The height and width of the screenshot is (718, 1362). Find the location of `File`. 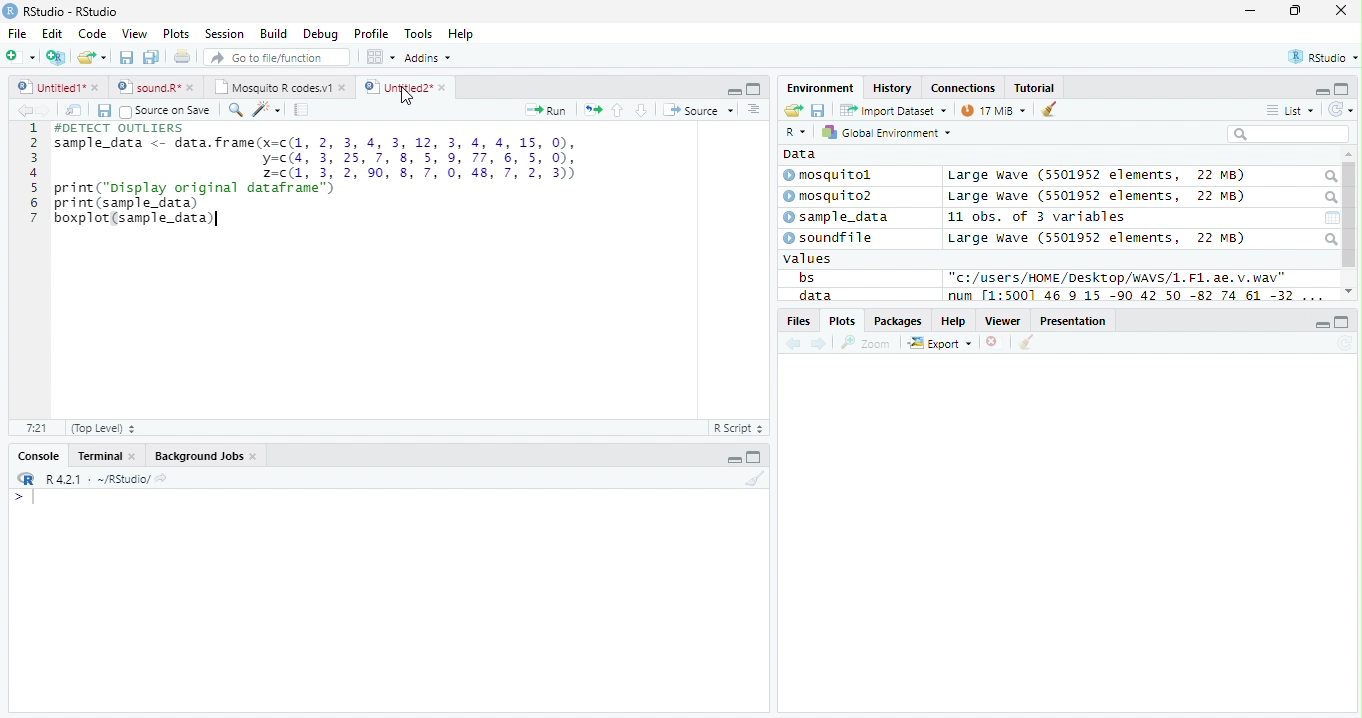

File is located at coordinates (18, 34).